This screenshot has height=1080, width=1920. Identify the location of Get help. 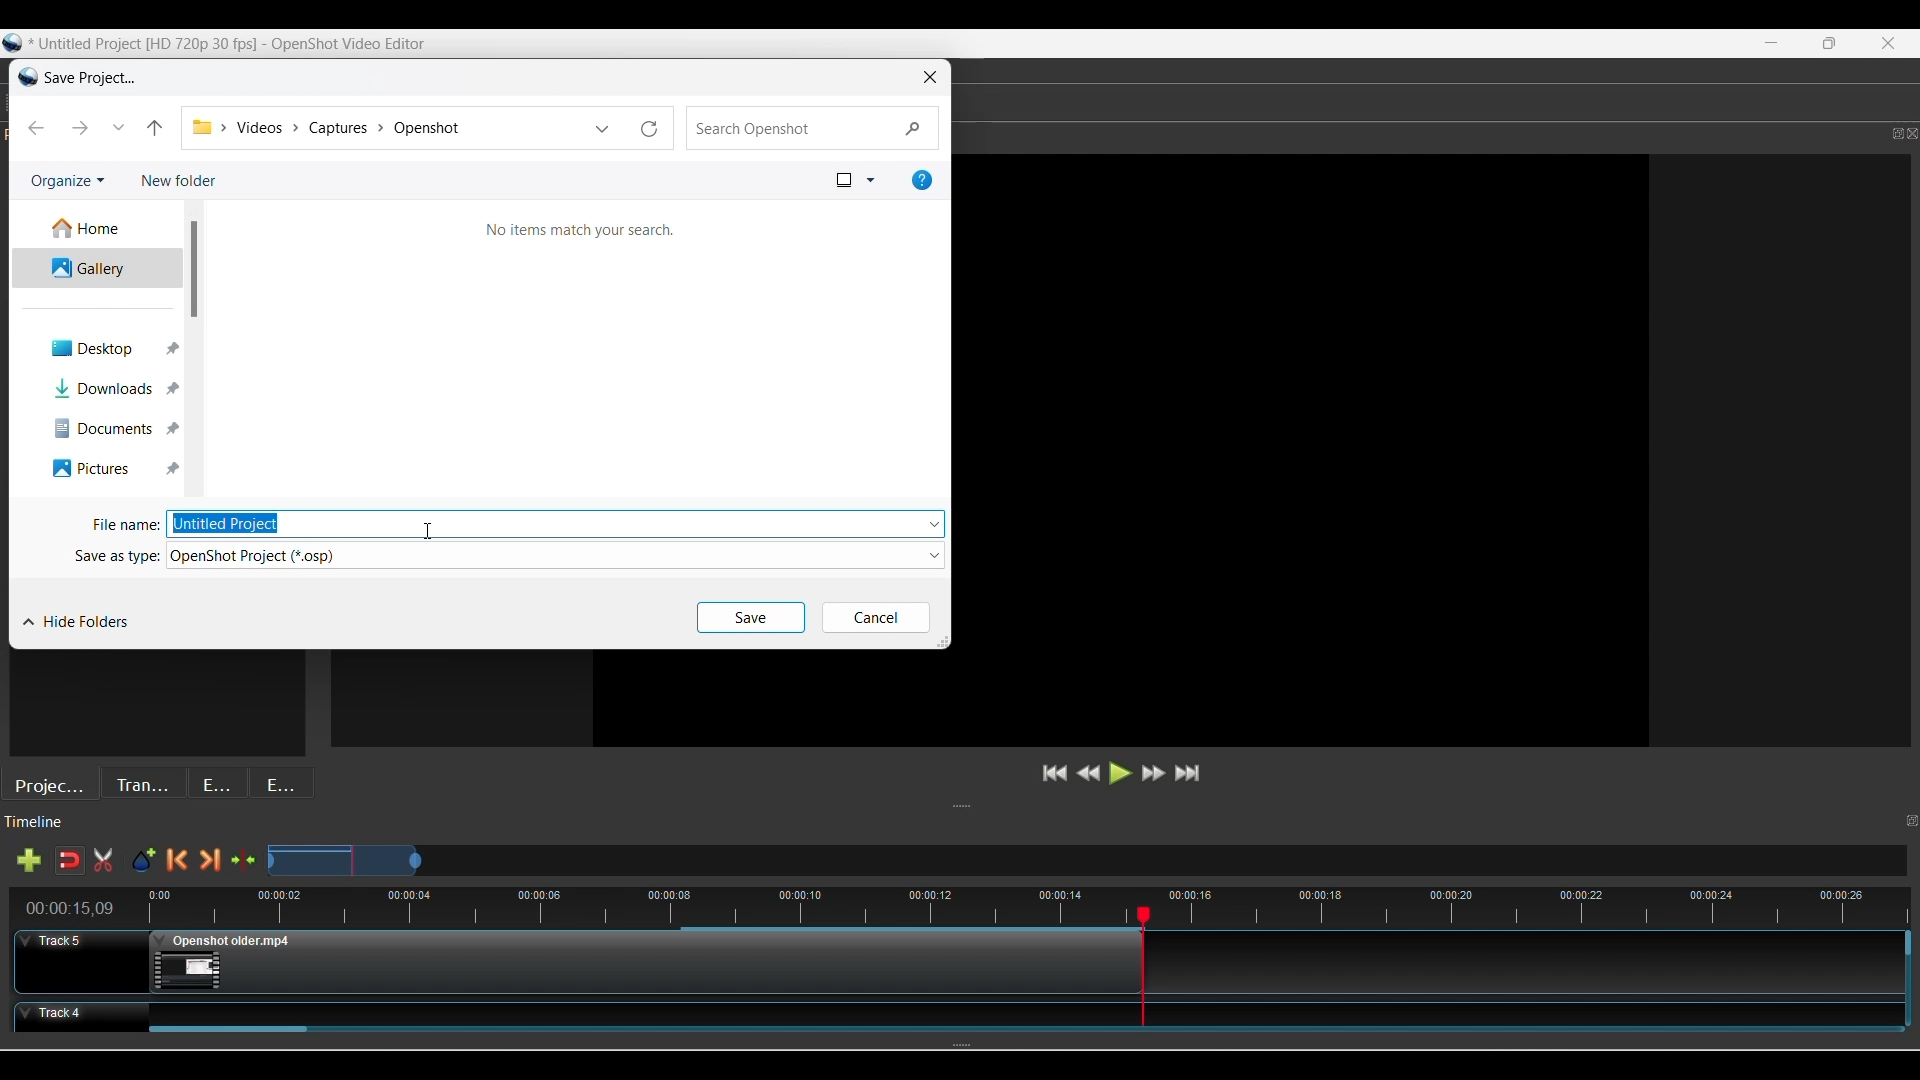
(923, 179).